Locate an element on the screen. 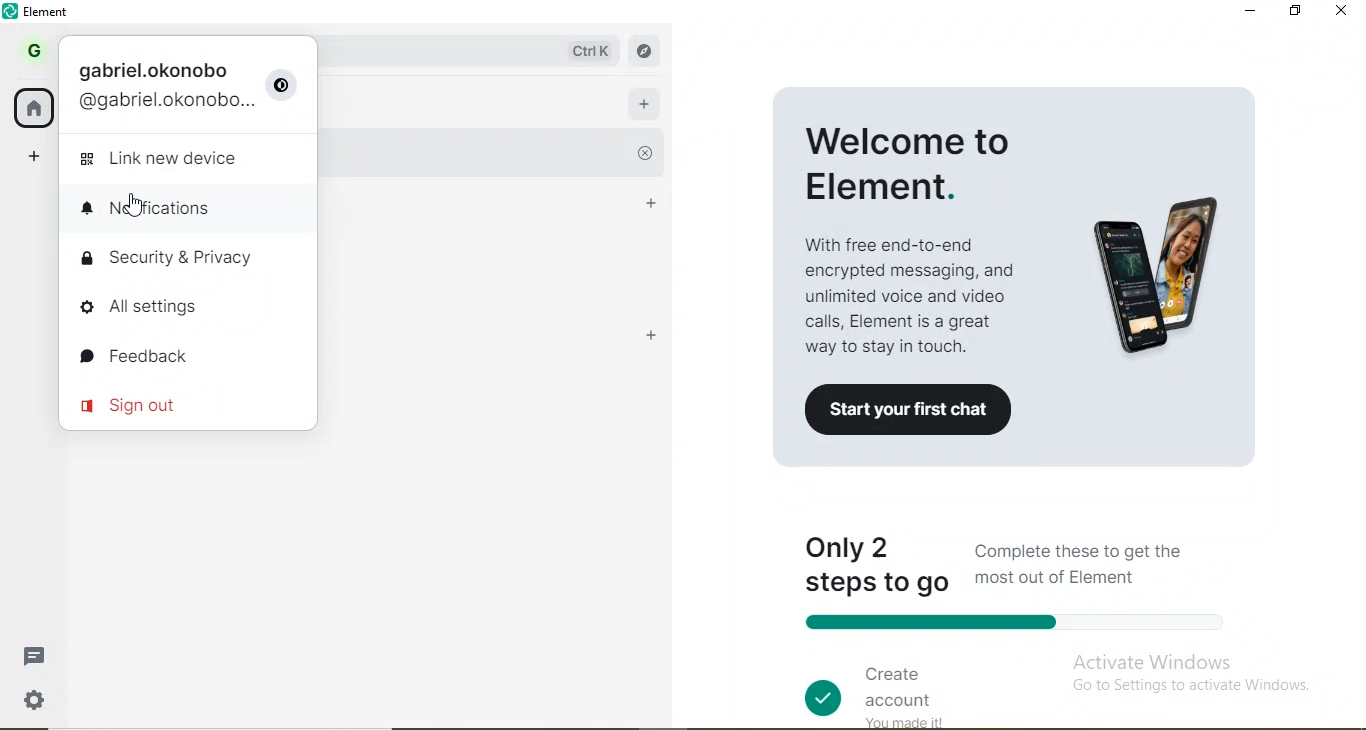 The image size is (1366, 730). all settings is located at coordinates (189, 305).